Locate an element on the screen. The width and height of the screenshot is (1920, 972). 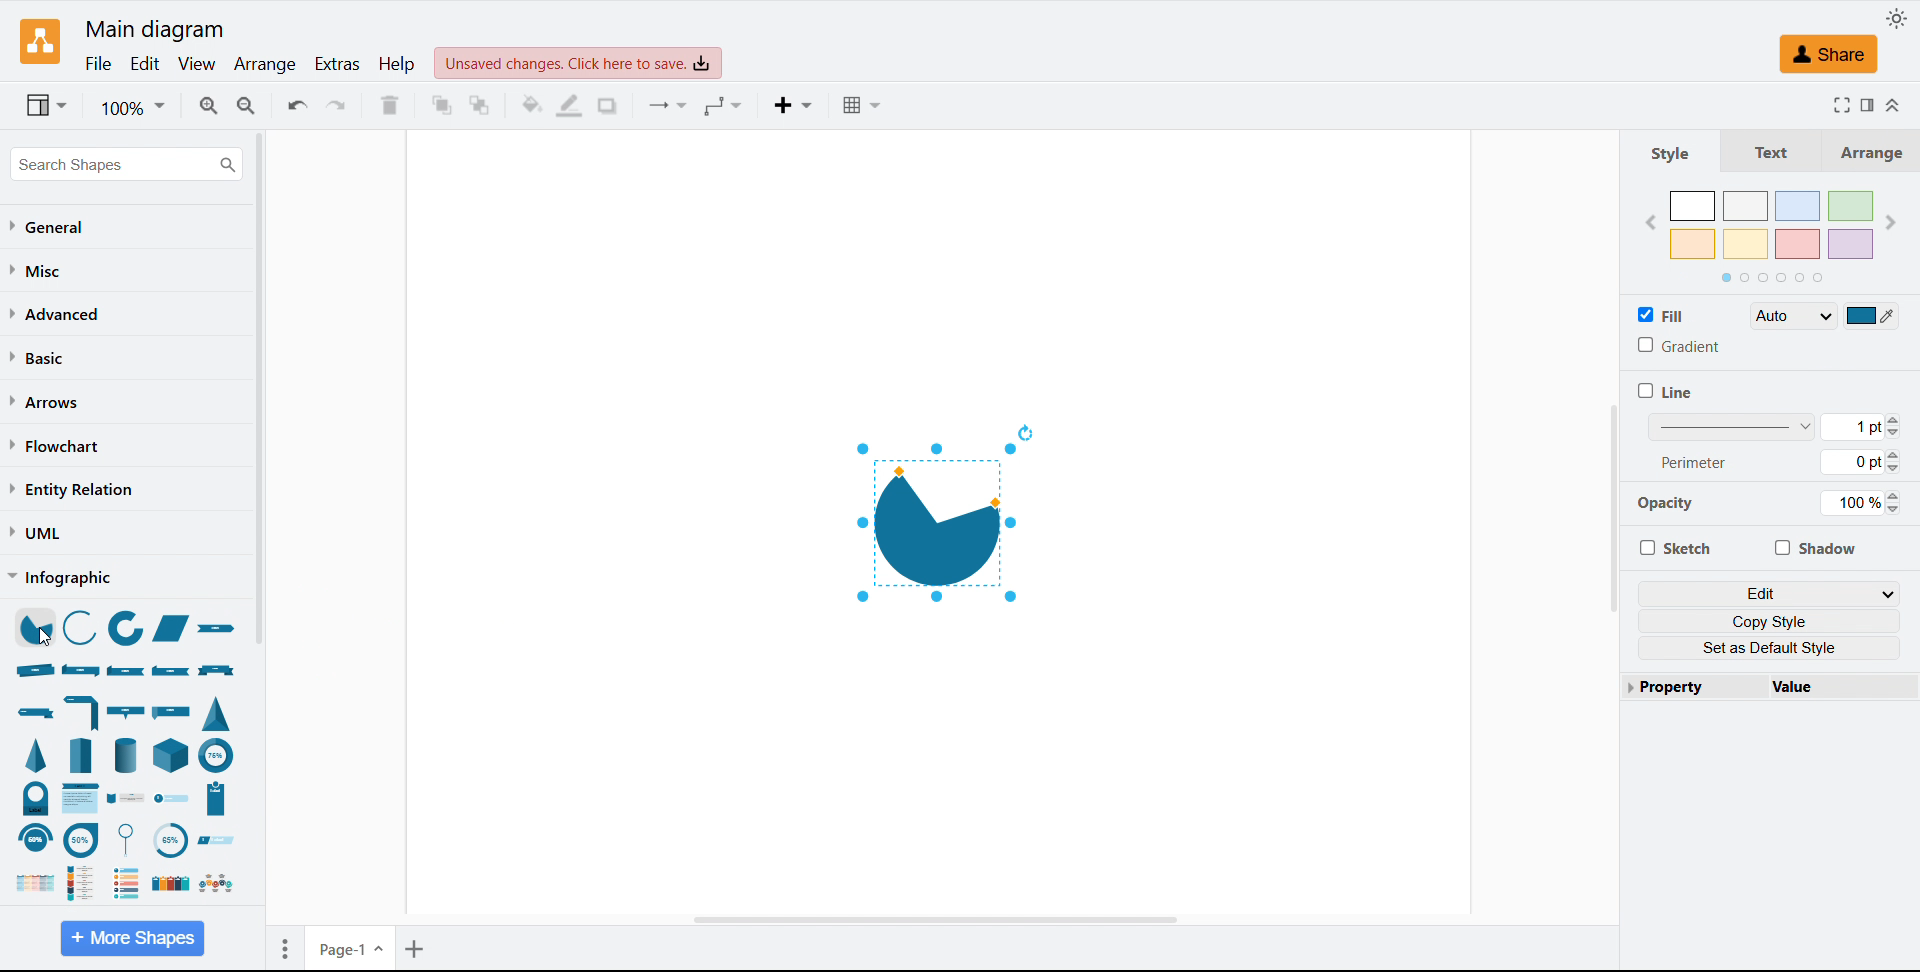
horizontal scroll bar is located at coordinates (941, 919).